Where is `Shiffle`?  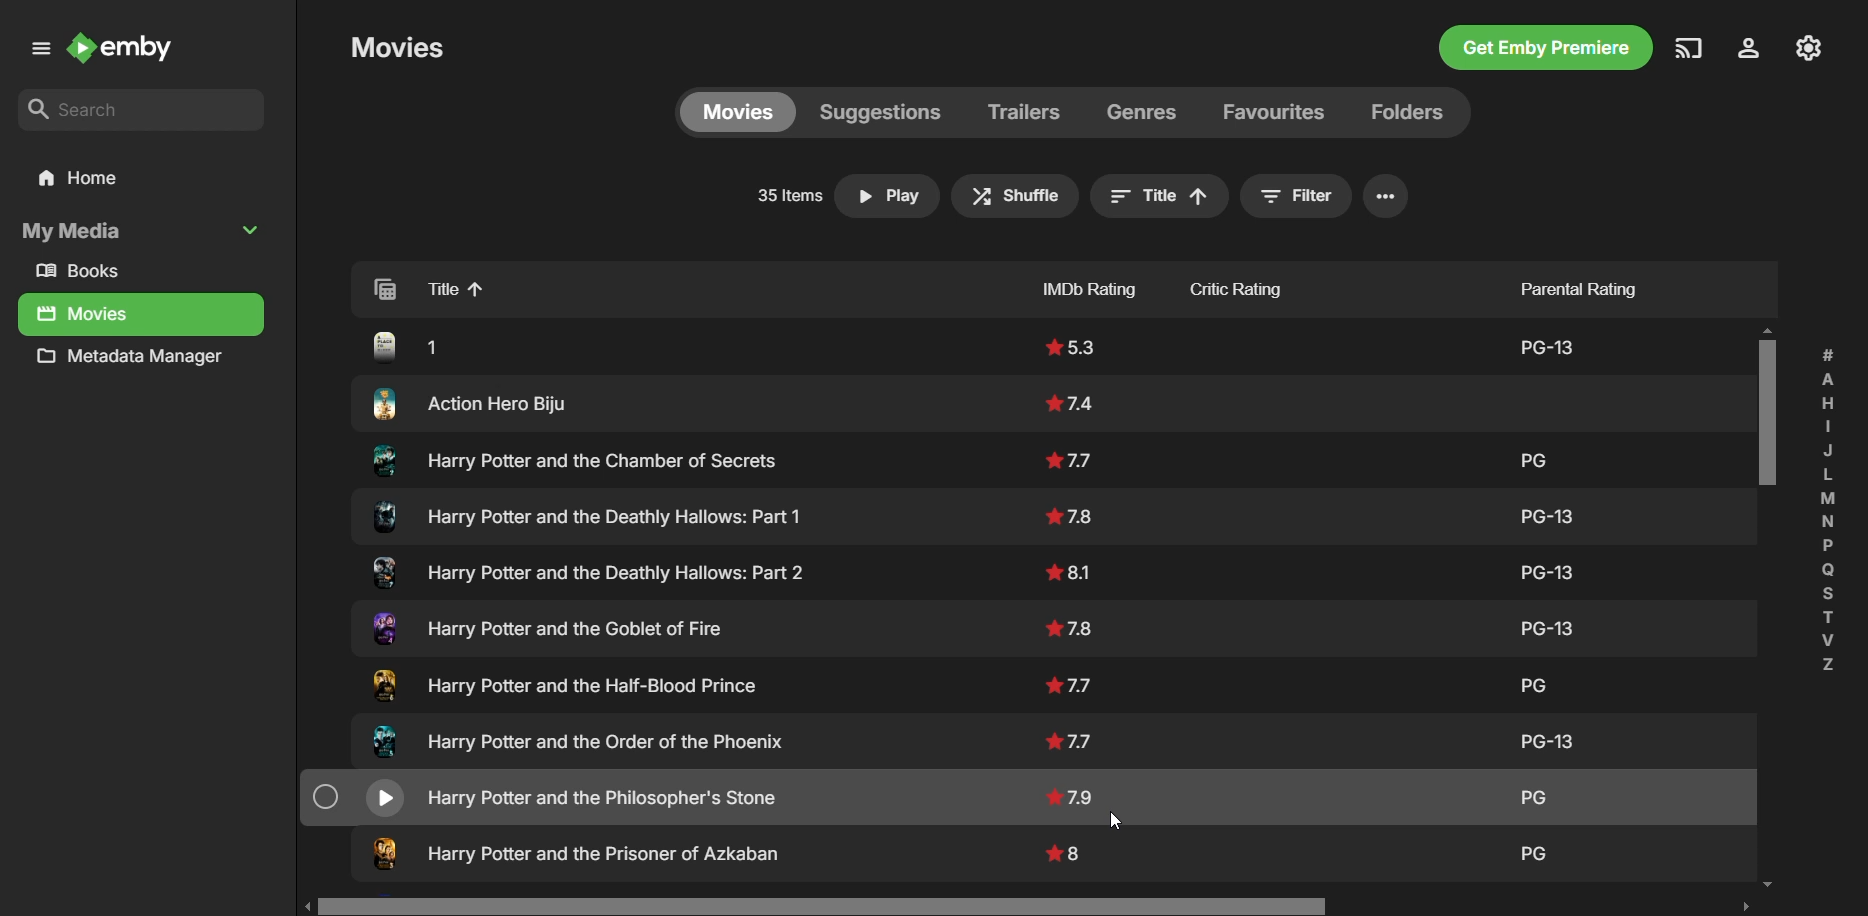
Shiffle is located at coordinates (1017, 195).